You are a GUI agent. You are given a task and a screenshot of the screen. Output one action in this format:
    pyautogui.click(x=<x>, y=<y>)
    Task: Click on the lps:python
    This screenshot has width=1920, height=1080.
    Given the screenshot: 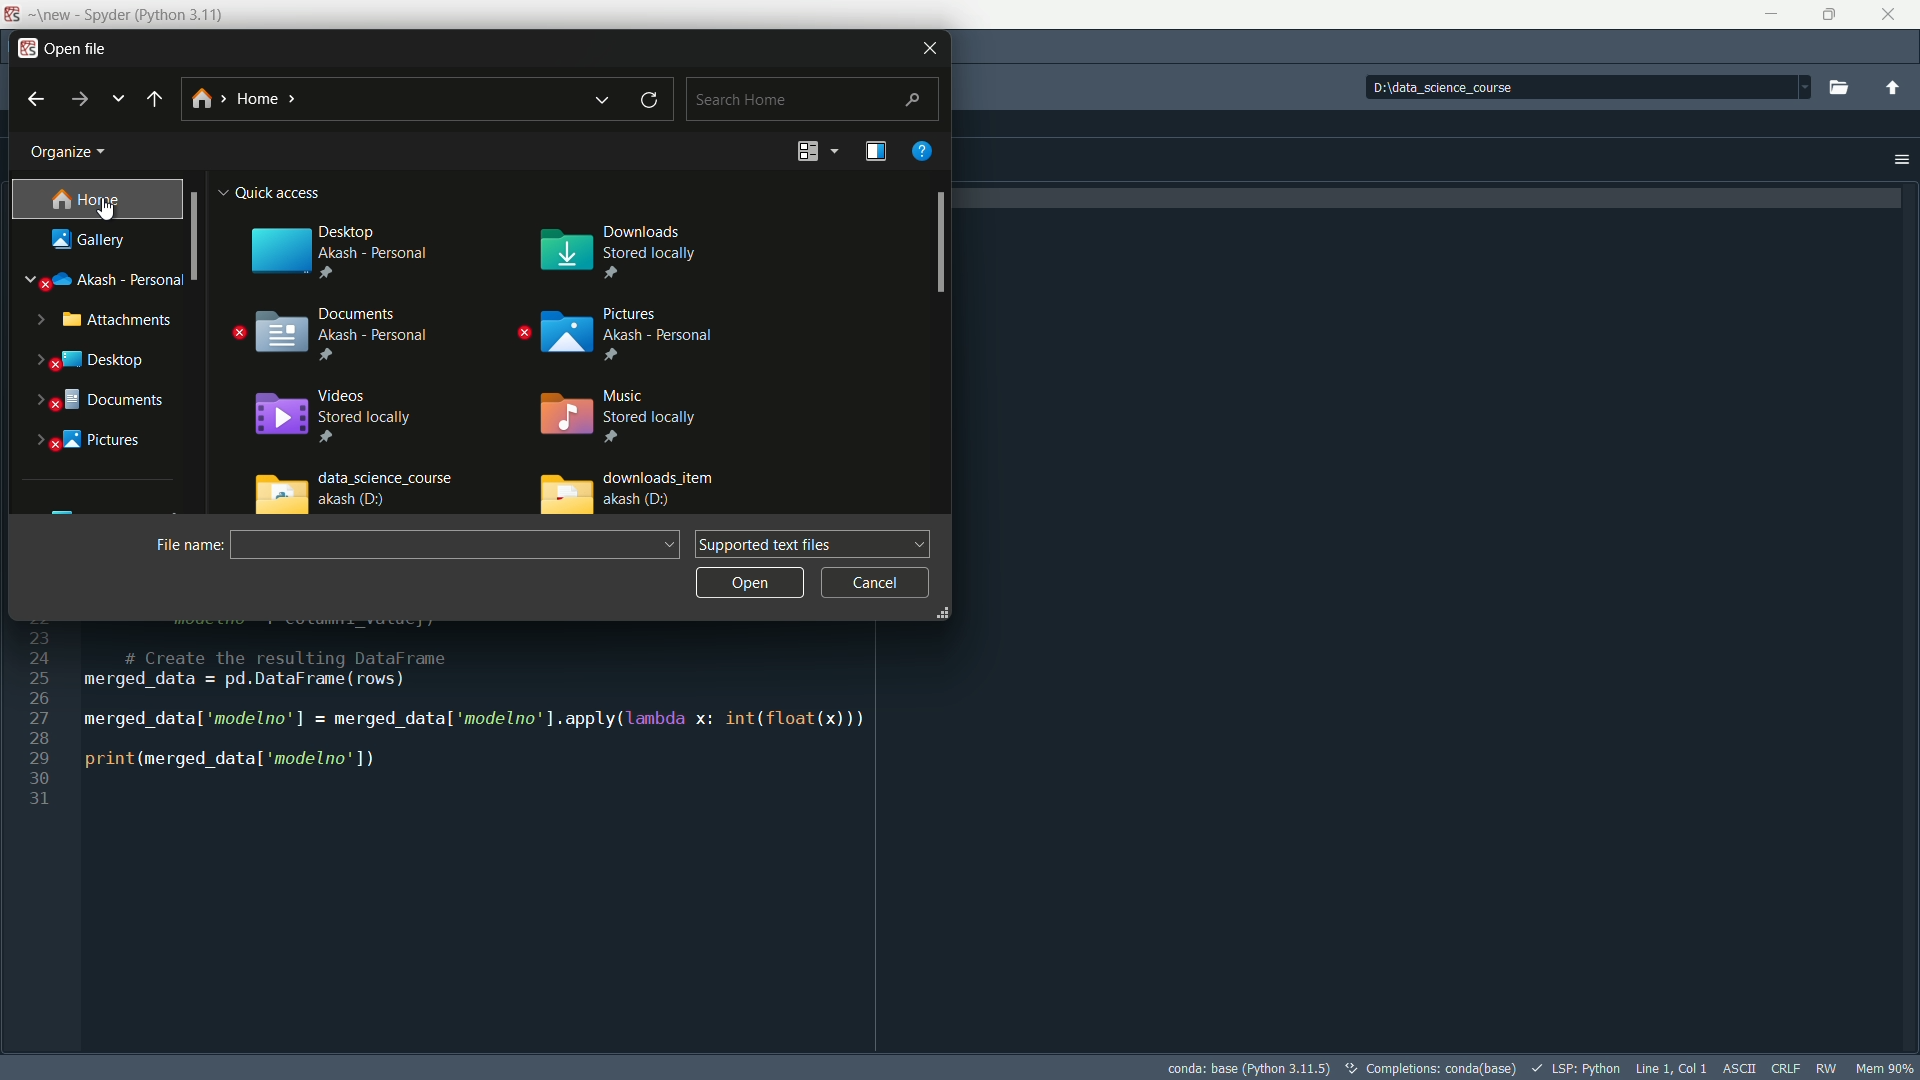 What is the action you would take?
    pyautogui.click(x=1575, y=1068)
    